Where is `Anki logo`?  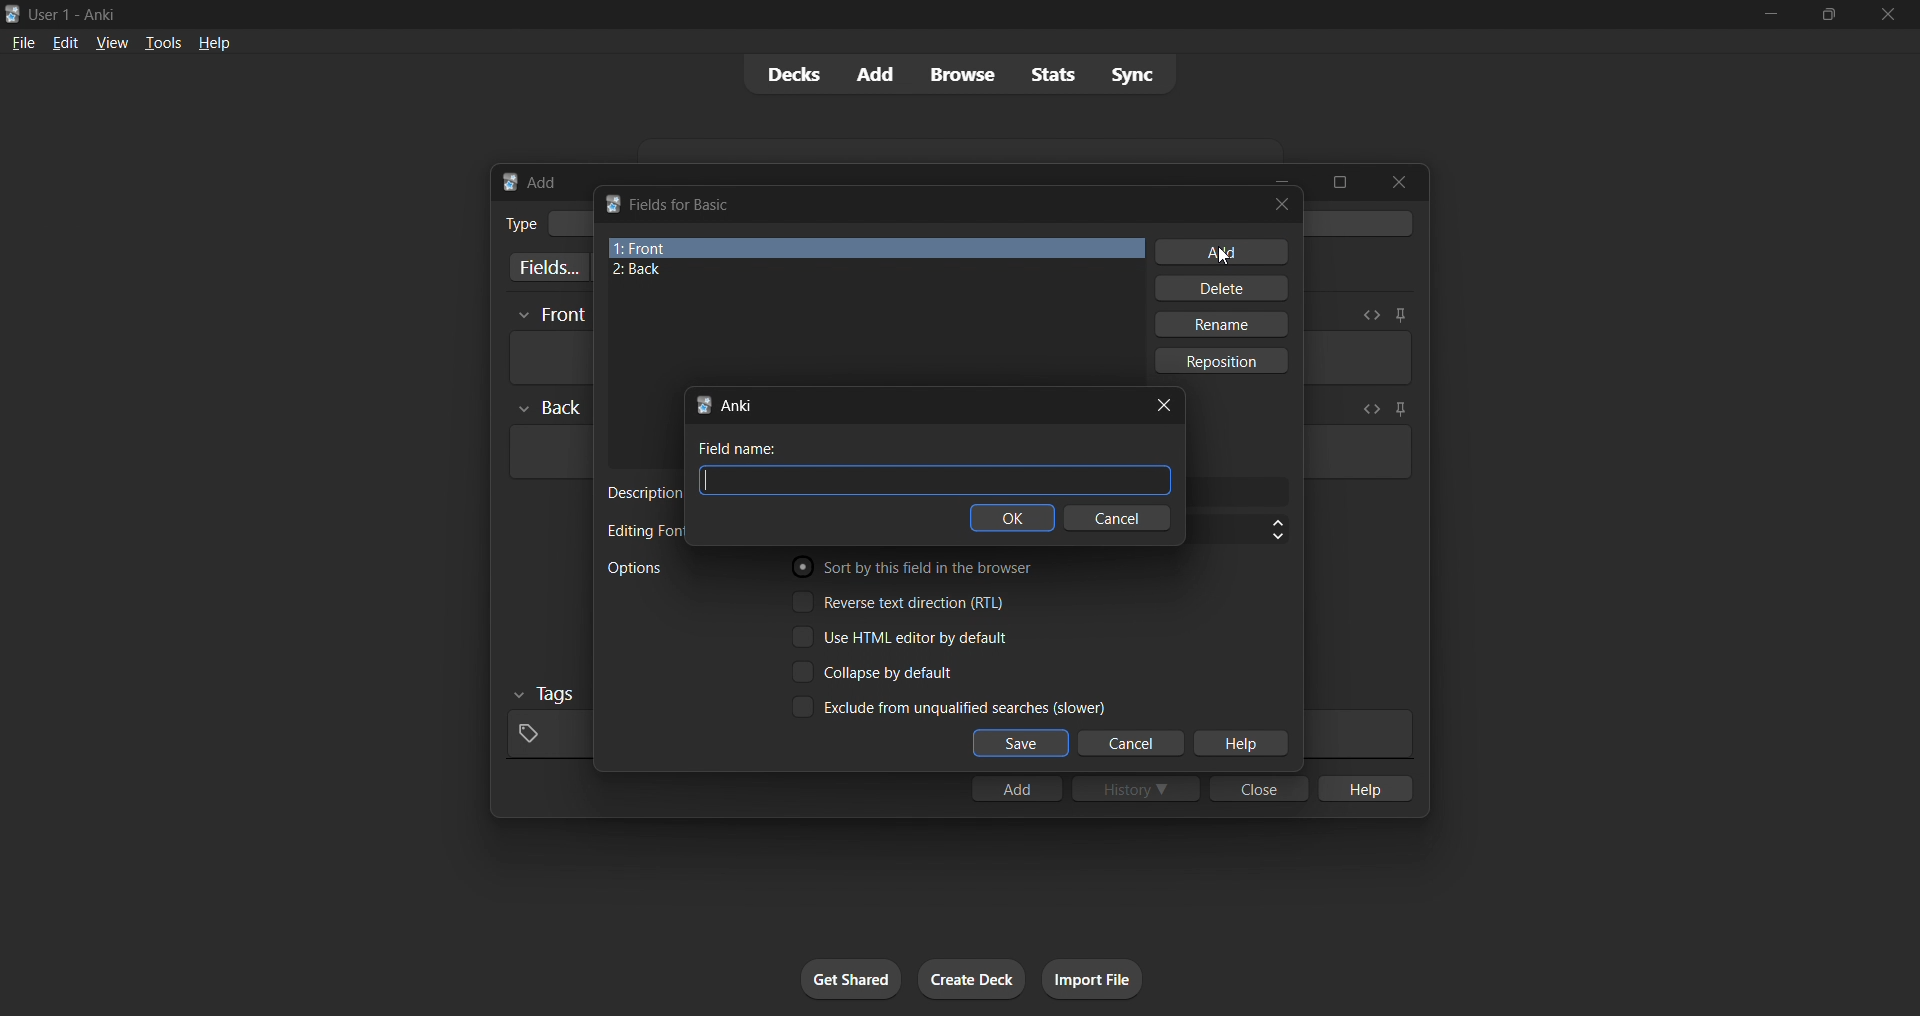
Anki logo is located at coordinates (510, 182).